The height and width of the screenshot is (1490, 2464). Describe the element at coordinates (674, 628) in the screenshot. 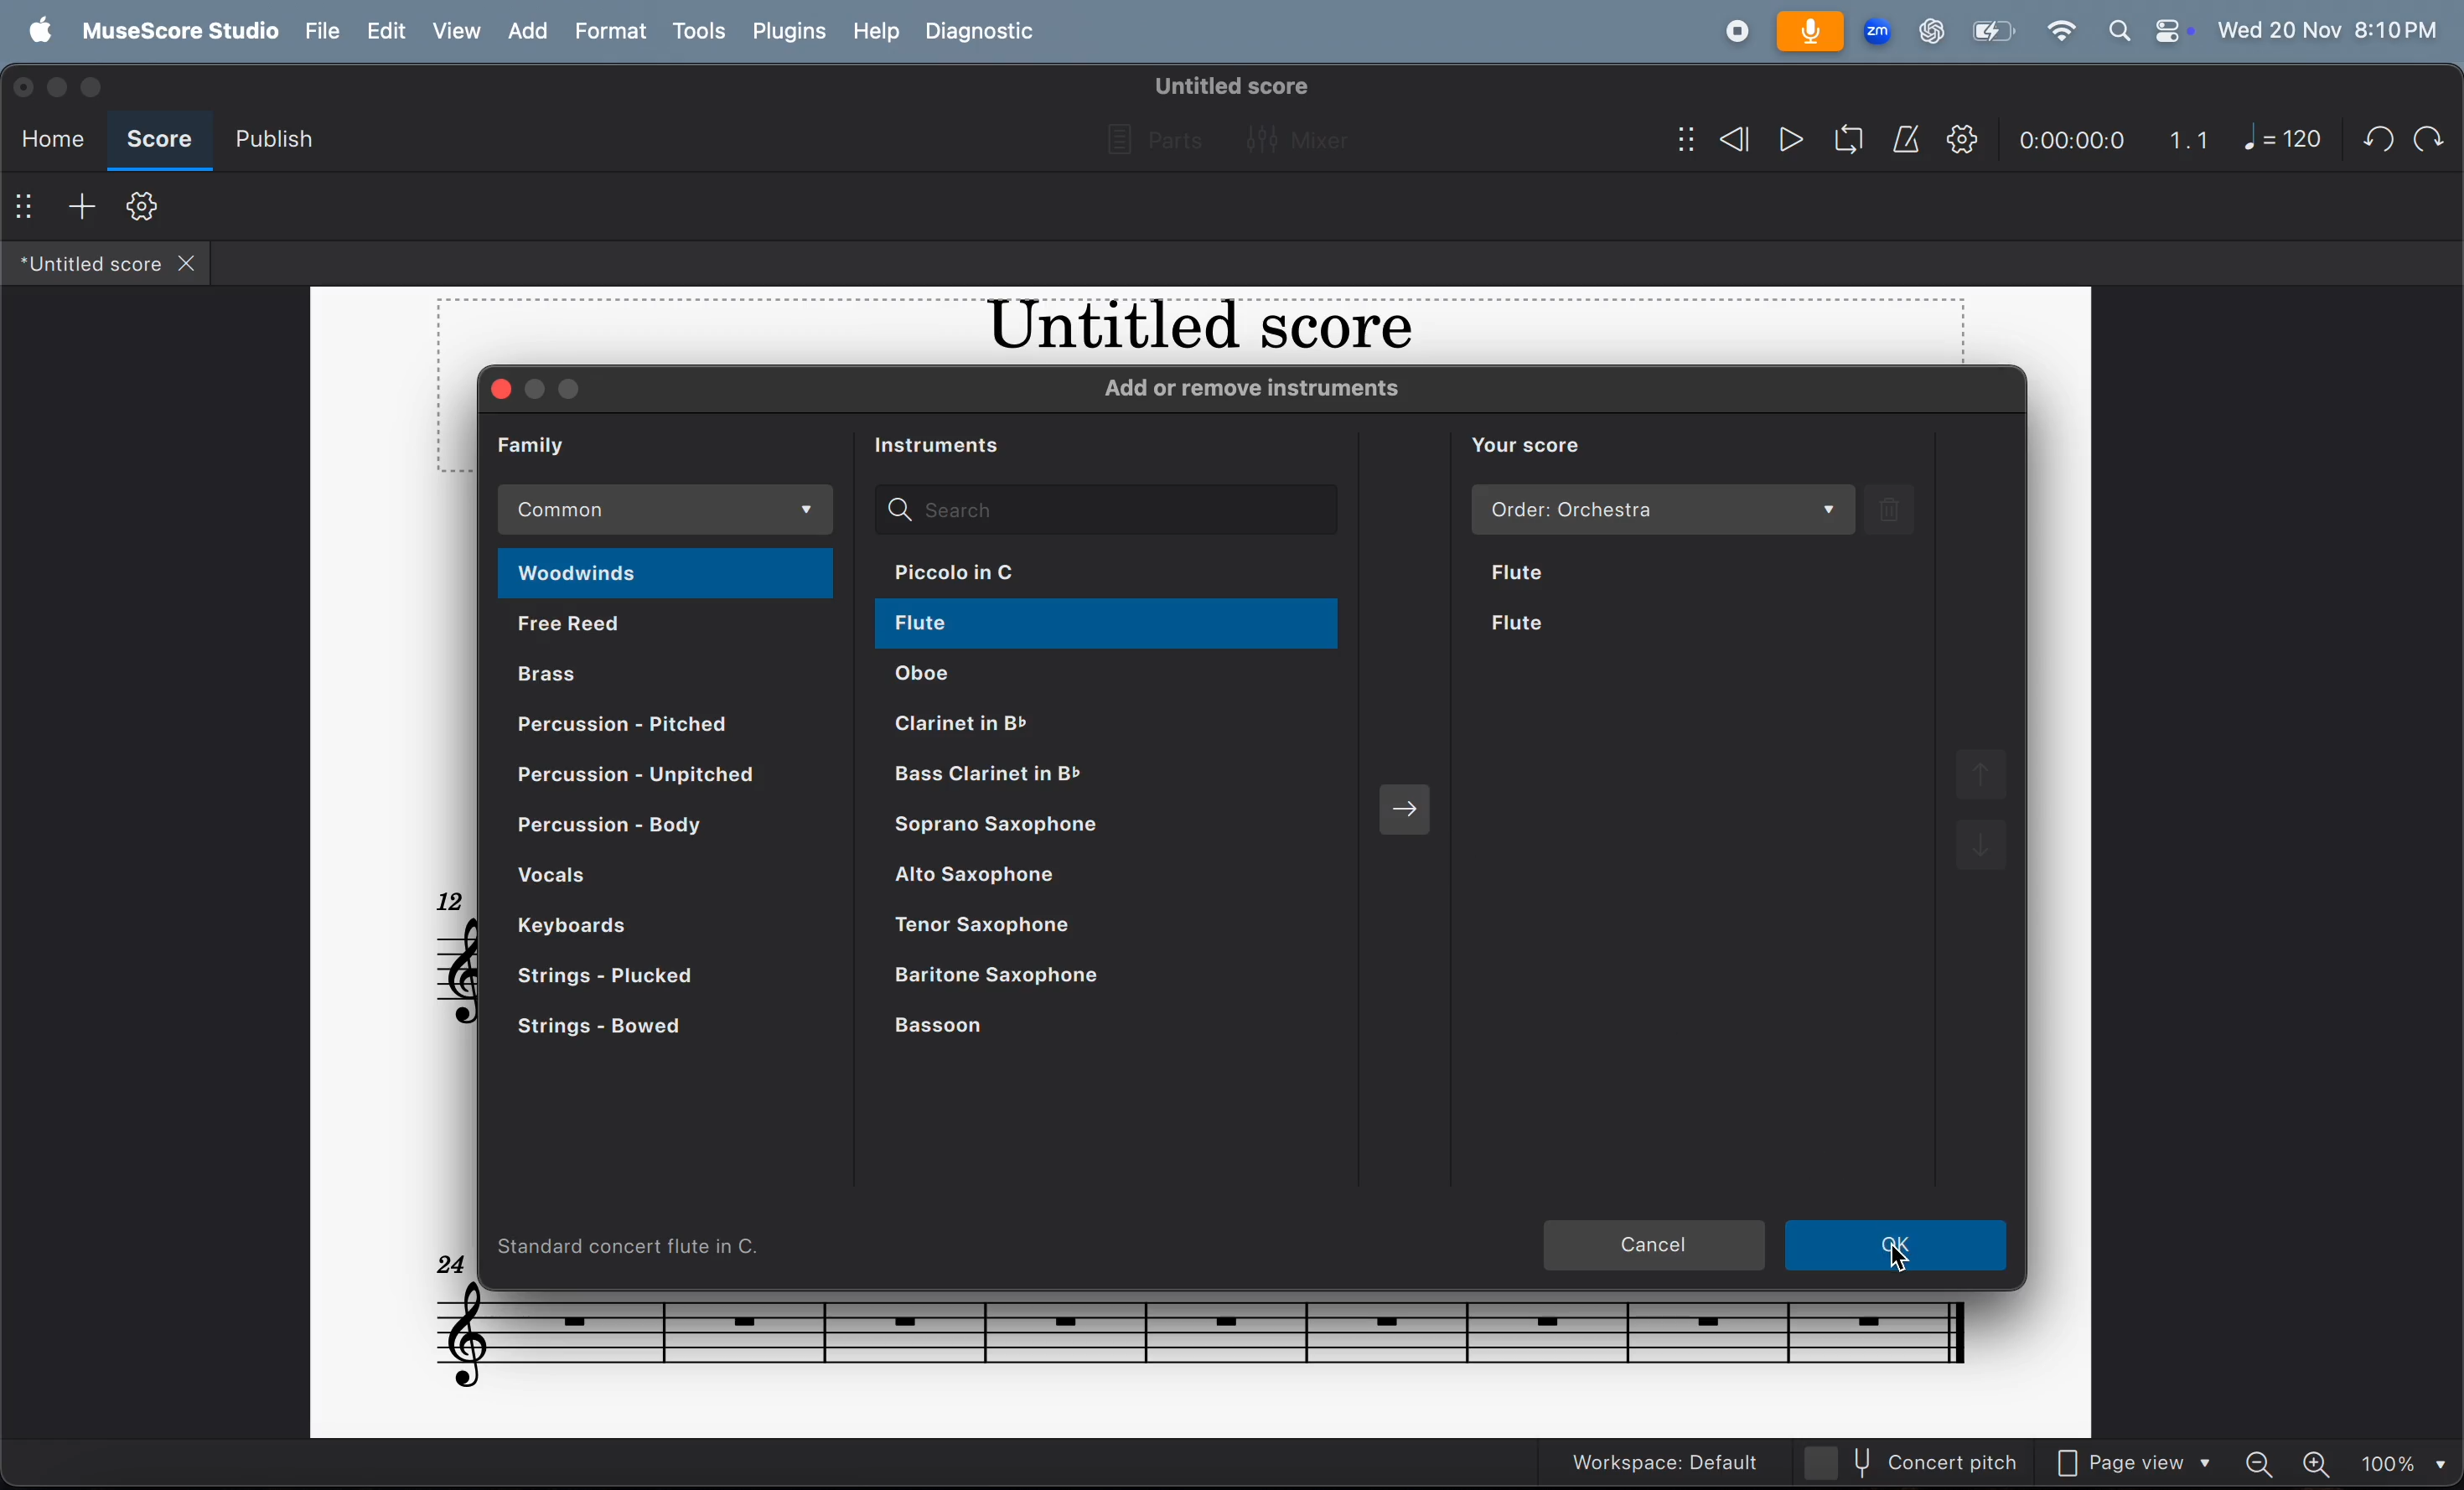

I see `free reed` at that location.